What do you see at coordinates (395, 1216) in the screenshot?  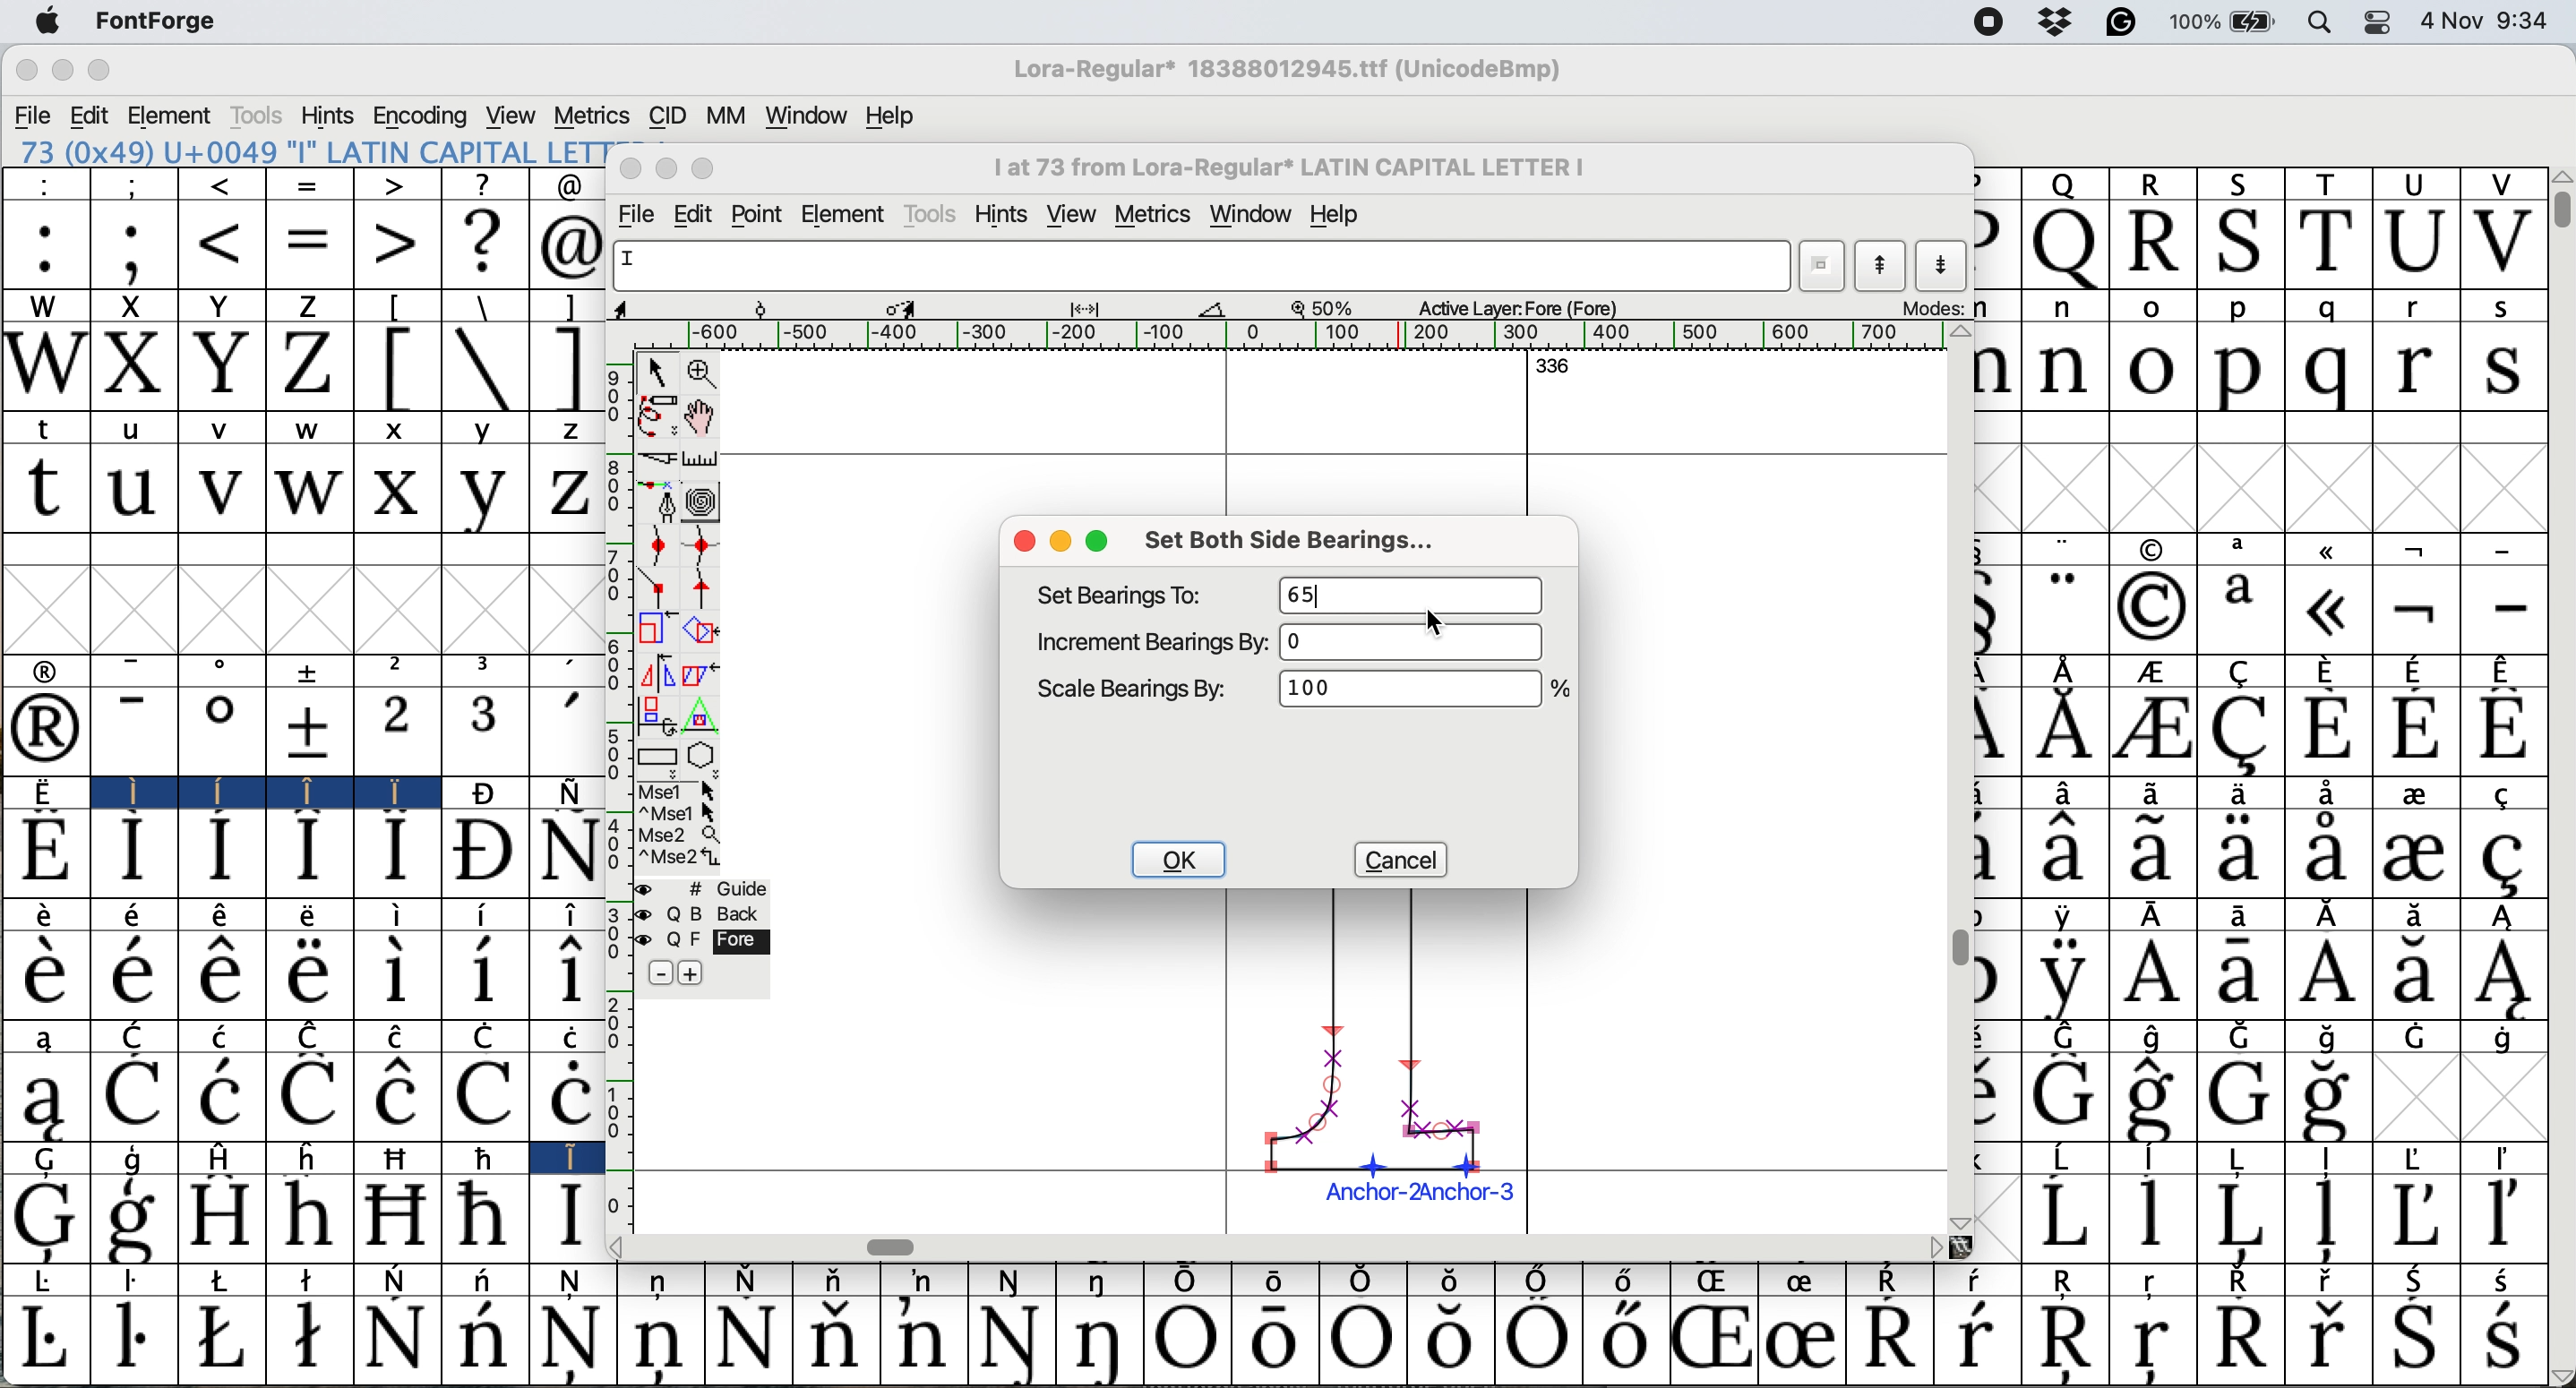 I see `Symbol` at bounding box center [395, 1216].